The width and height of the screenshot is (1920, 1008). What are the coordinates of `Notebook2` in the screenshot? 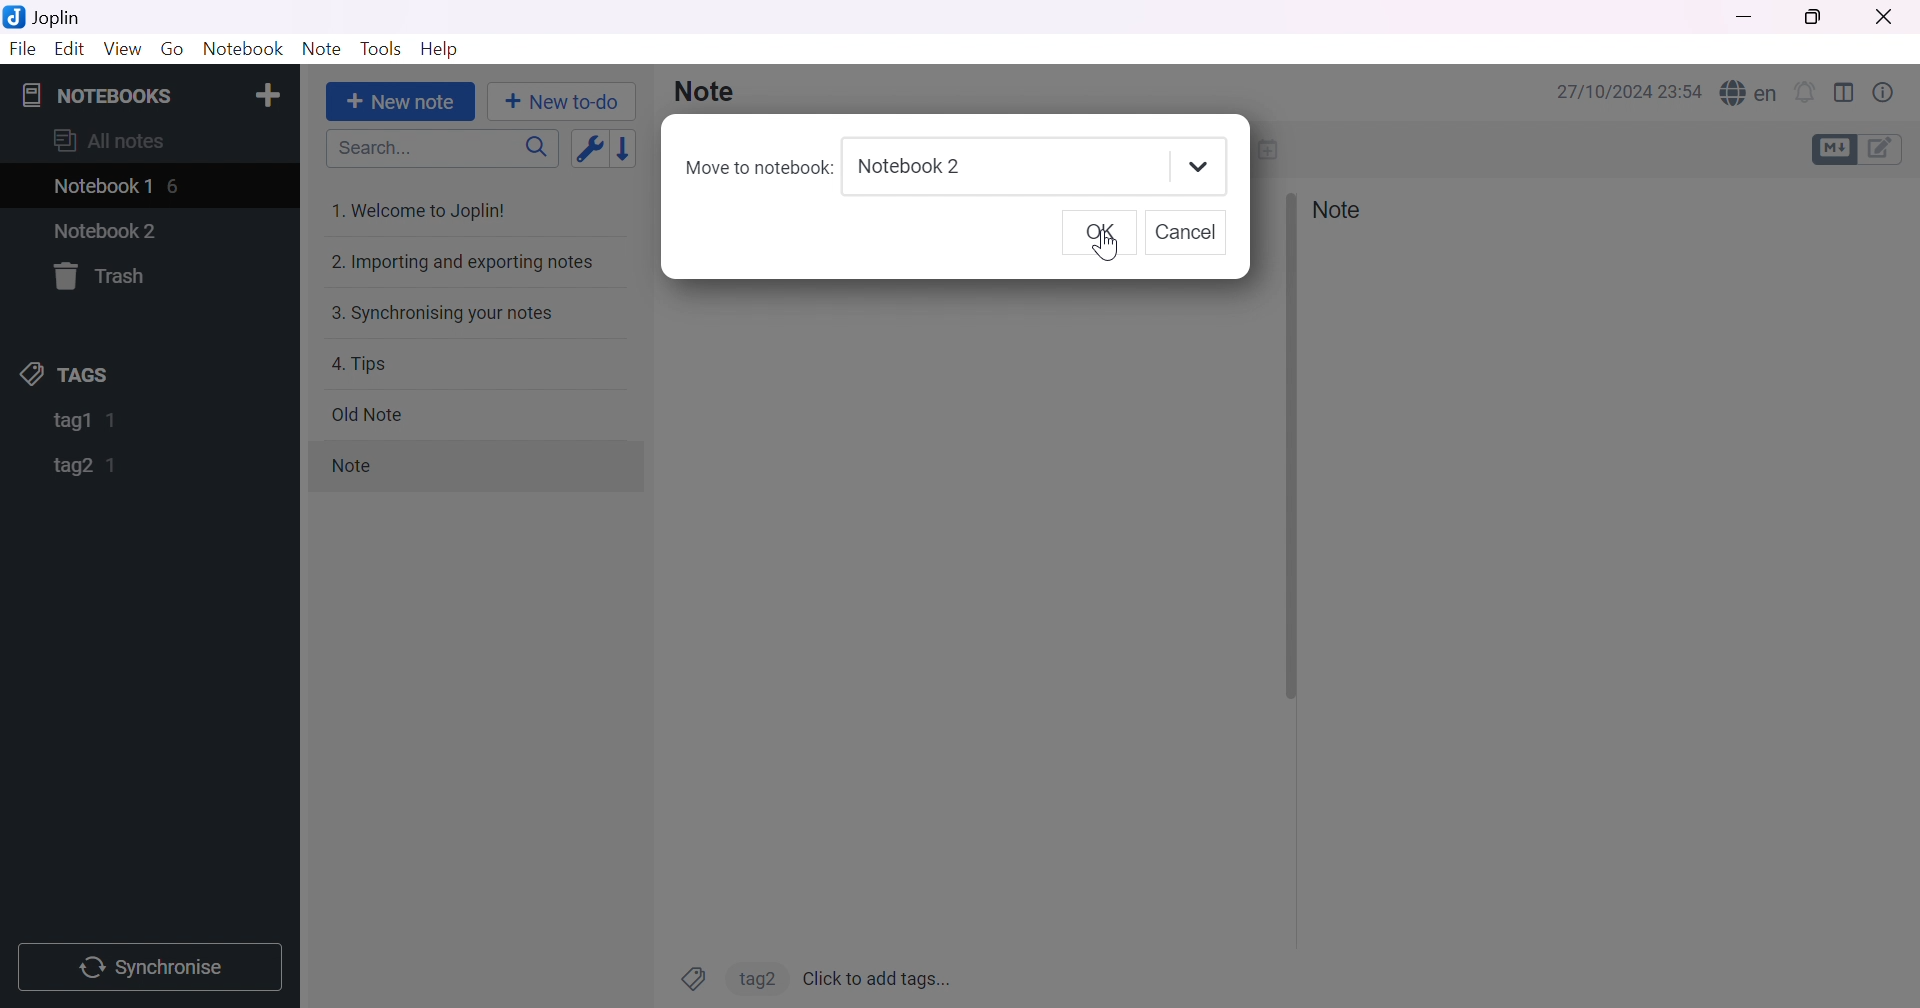 It's located at (911, 166).